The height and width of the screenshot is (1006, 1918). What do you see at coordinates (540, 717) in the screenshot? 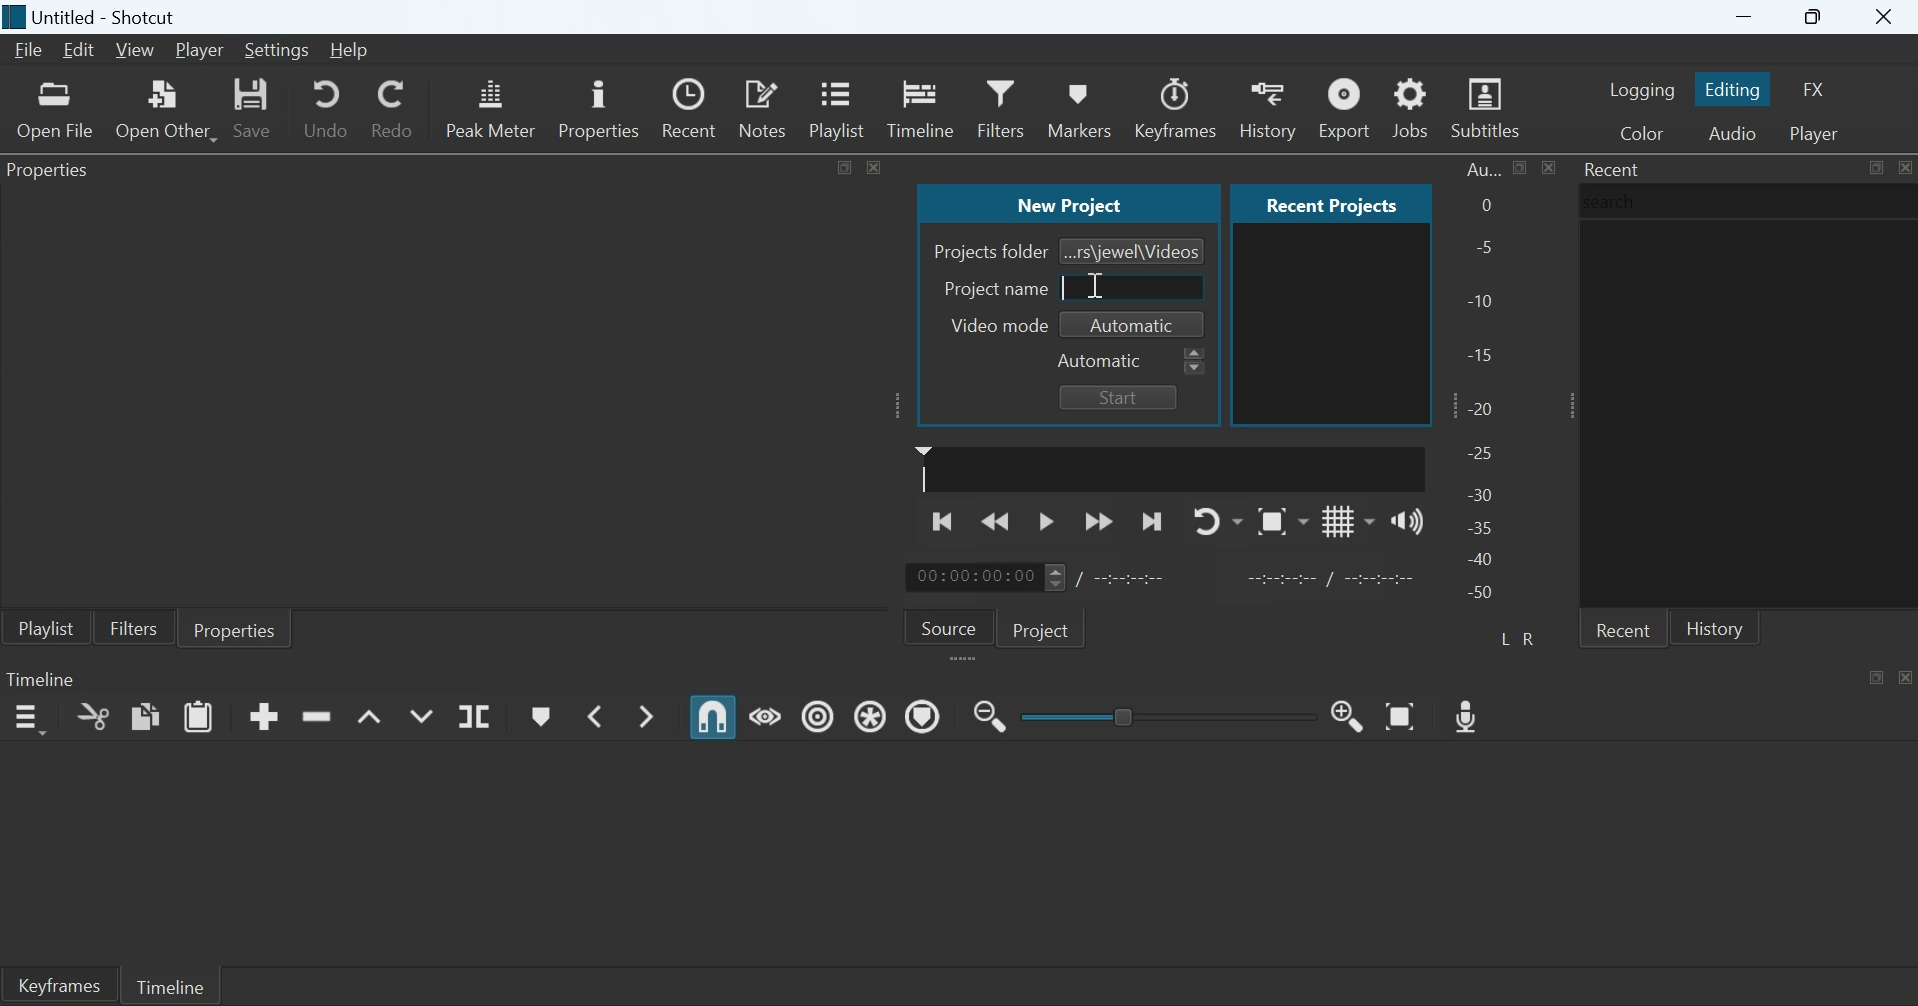
I see `create/edit marker` at bounding box center [540, 717].